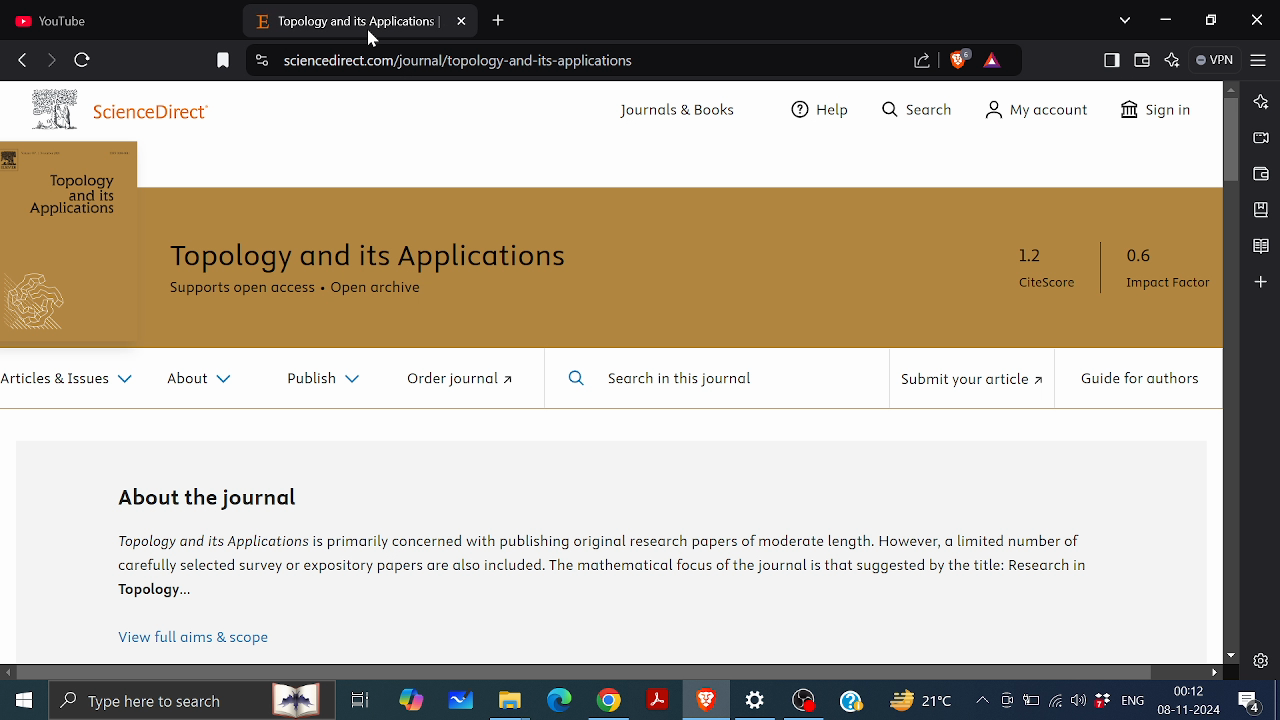 This screenshot has width=1280, height=720. I want to click on copilot, so click(412, 700).